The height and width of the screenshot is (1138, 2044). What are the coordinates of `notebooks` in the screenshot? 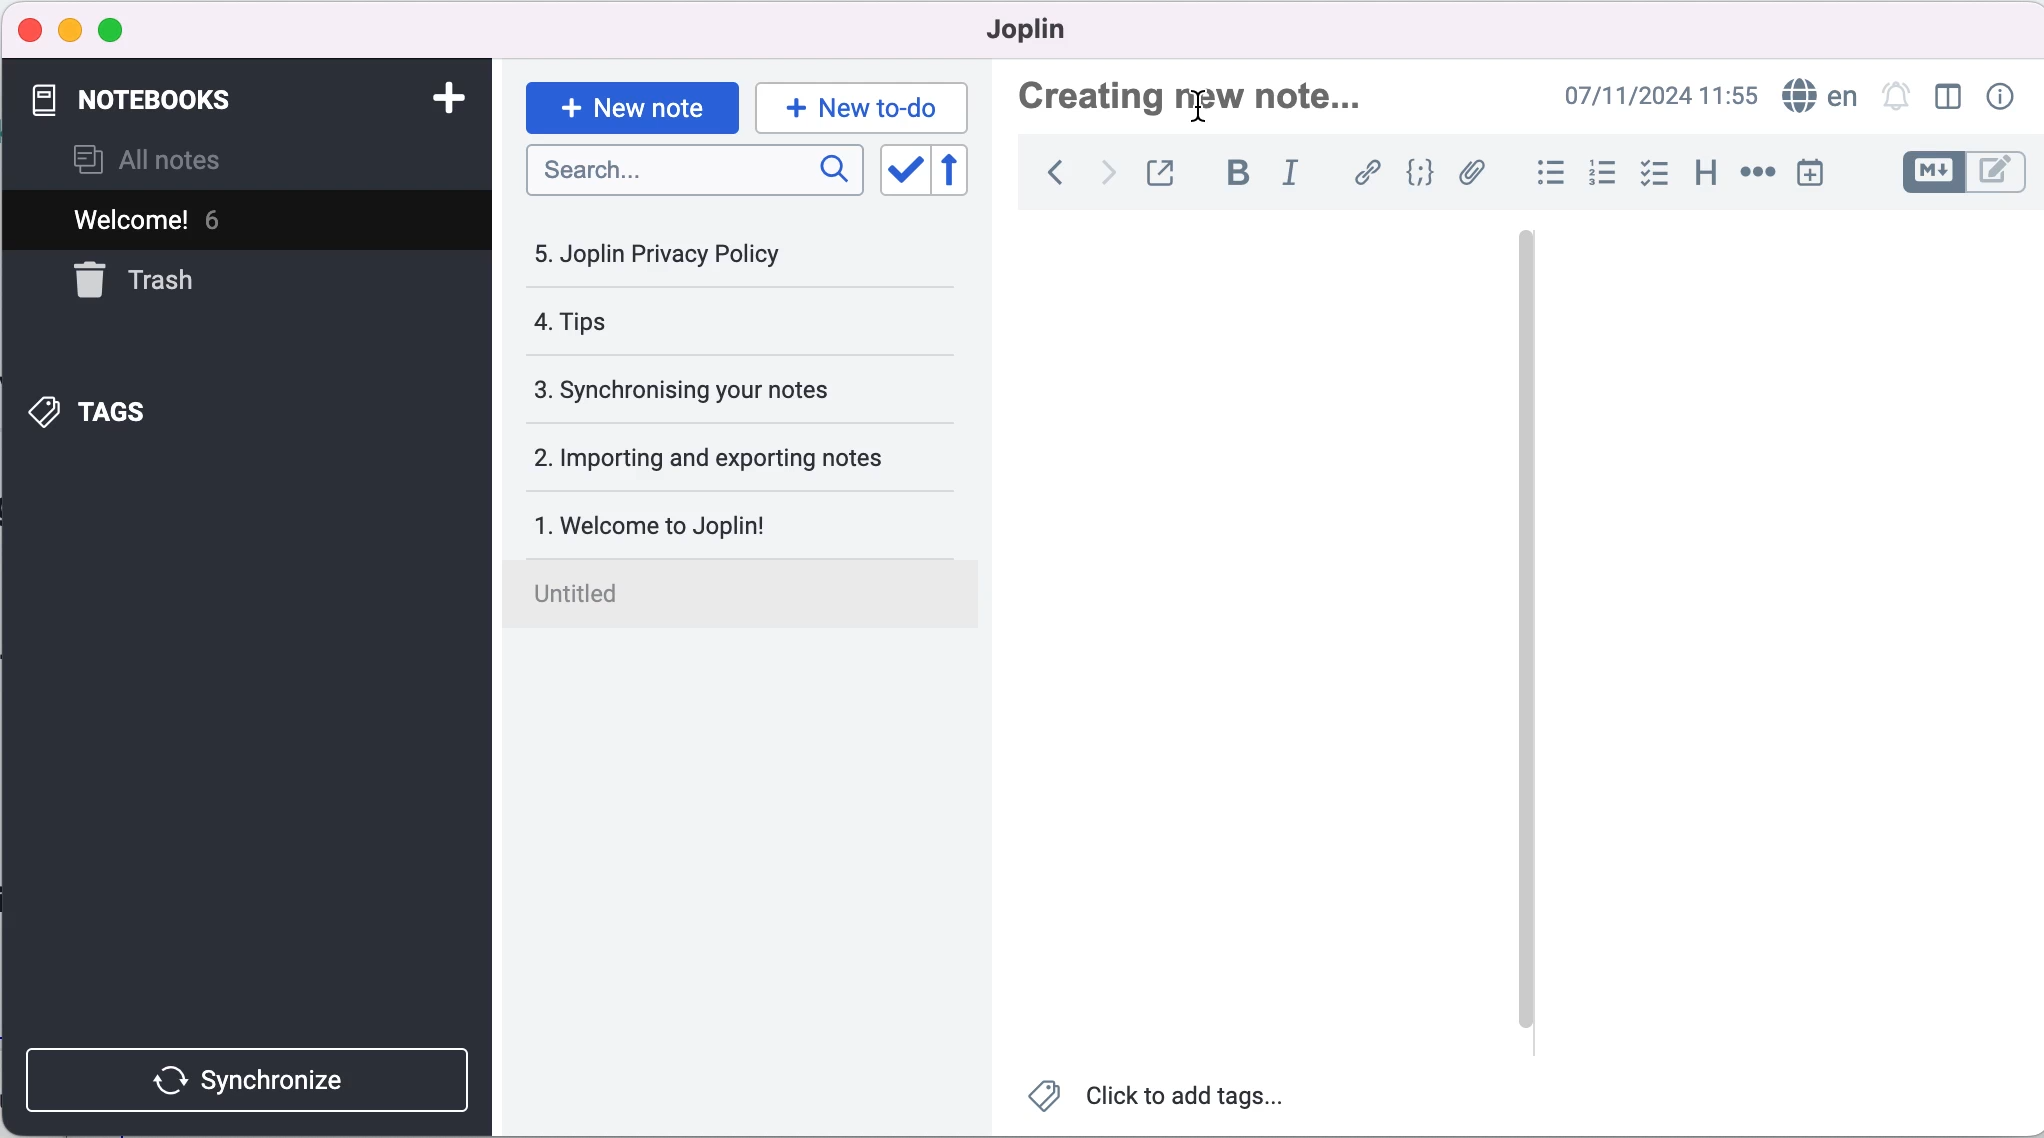 It's located at (197, 101).